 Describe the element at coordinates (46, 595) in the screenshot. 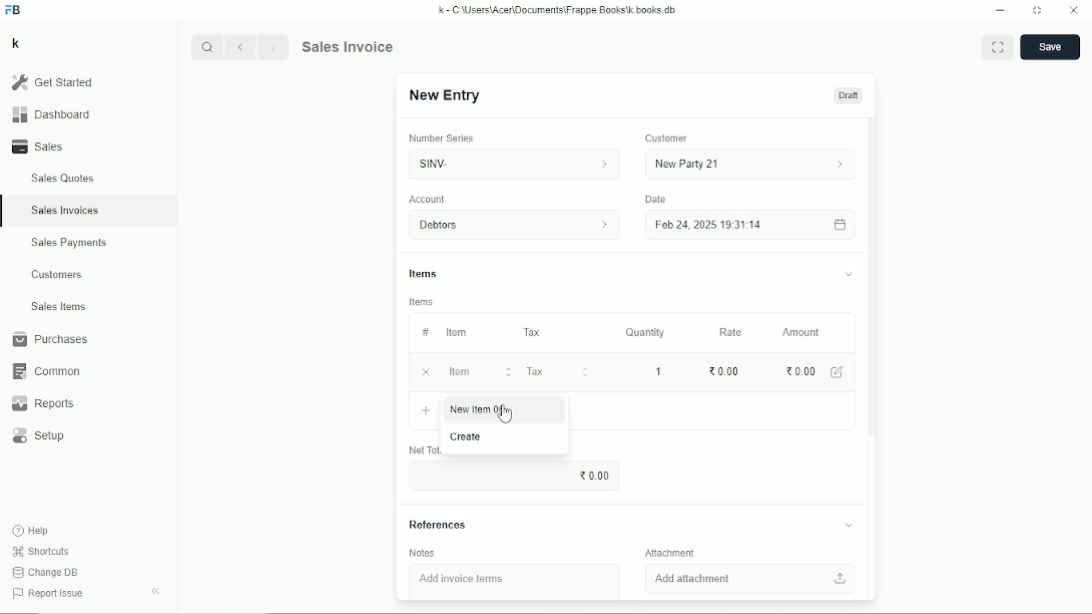

I see `Report issue` at that location.